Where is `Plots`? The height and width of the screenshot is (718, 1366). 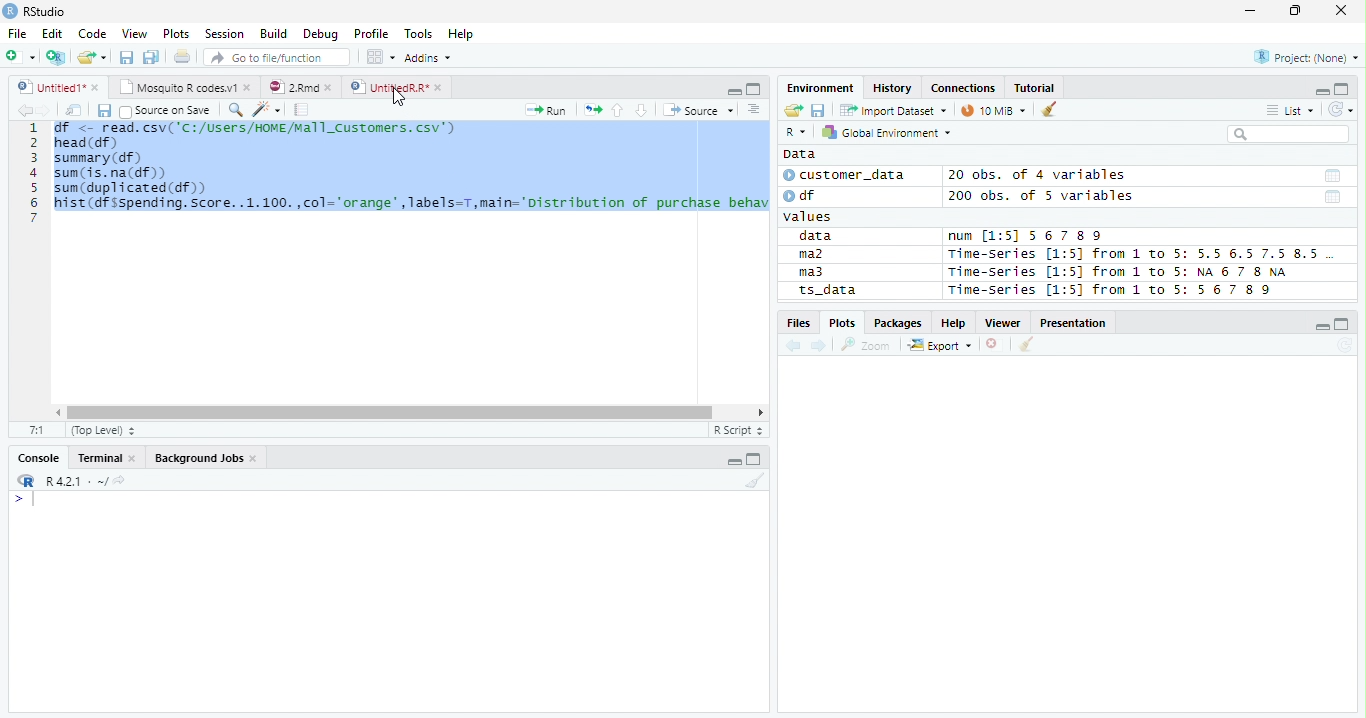
Plots is located at coordinates (176, 34).